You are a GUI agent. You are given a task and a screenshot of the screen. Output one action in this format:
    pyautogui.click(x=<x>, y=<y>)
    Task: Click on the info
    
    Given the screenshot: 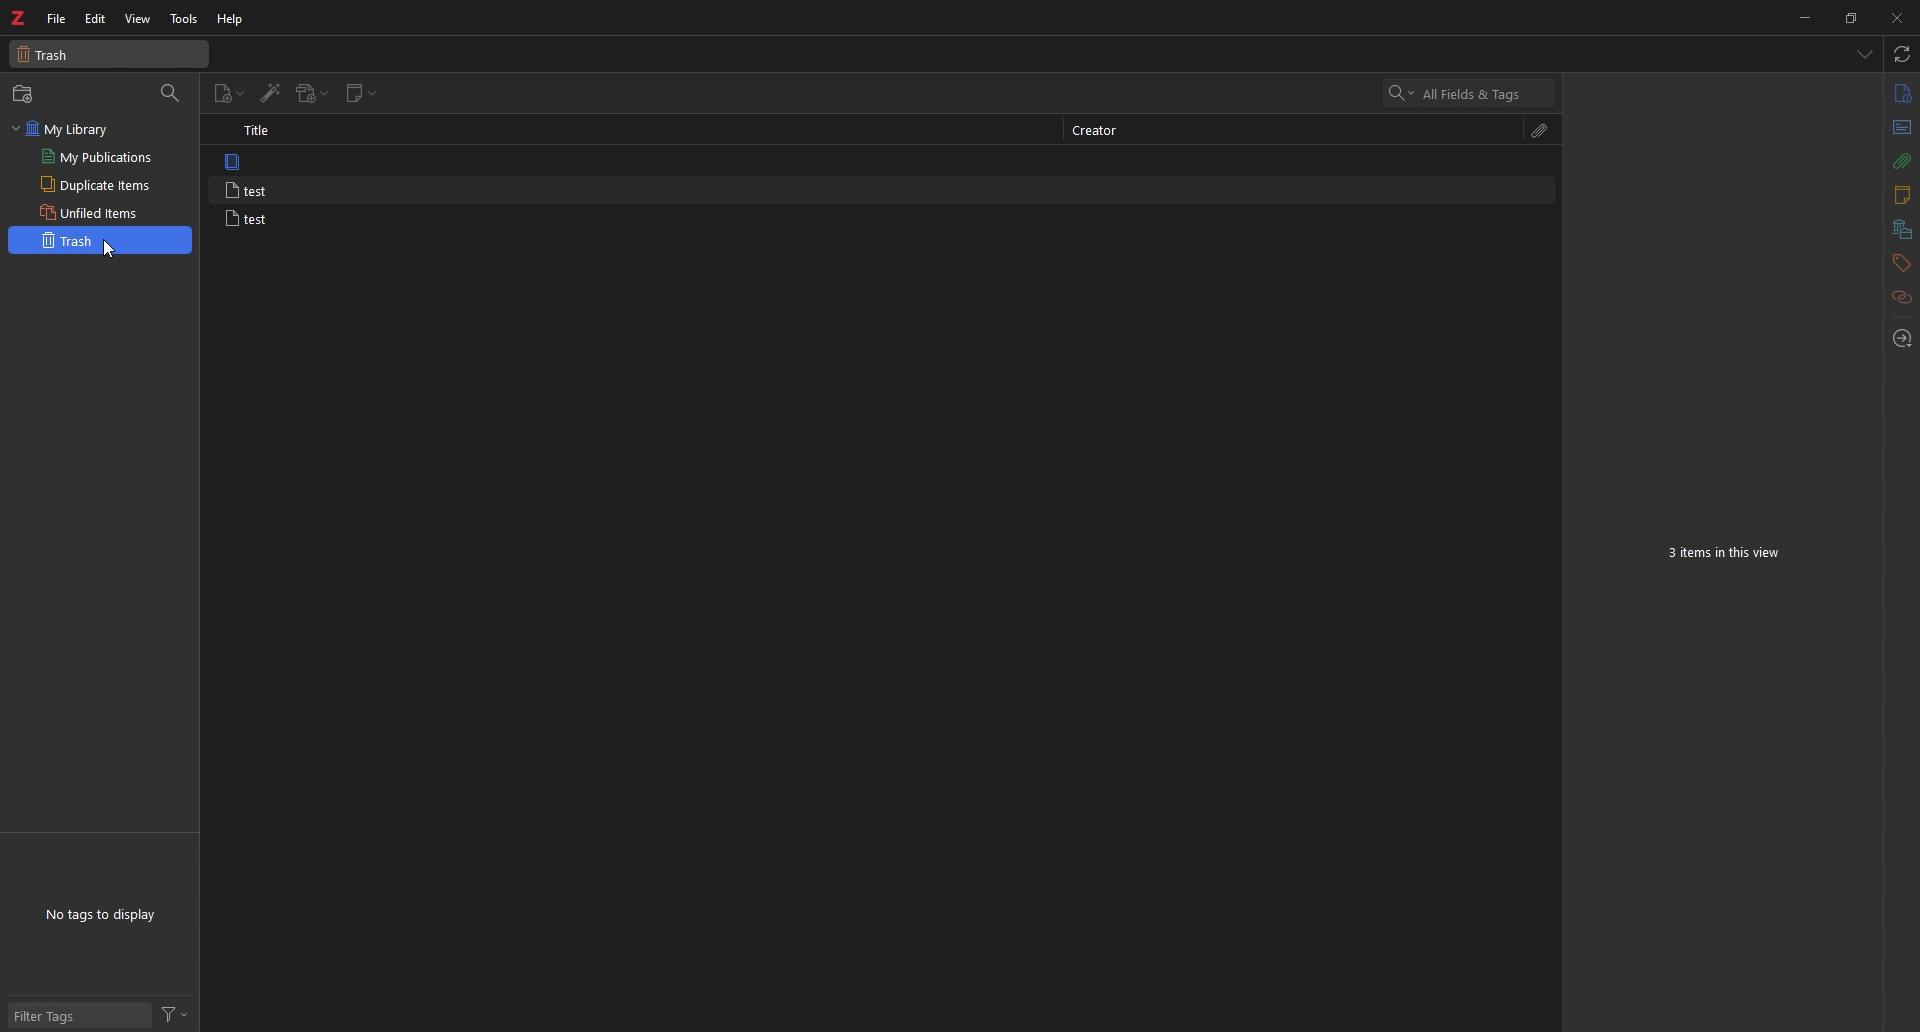 What is the action you would take?
    pyautogui.click(x=1902, y=93)
    